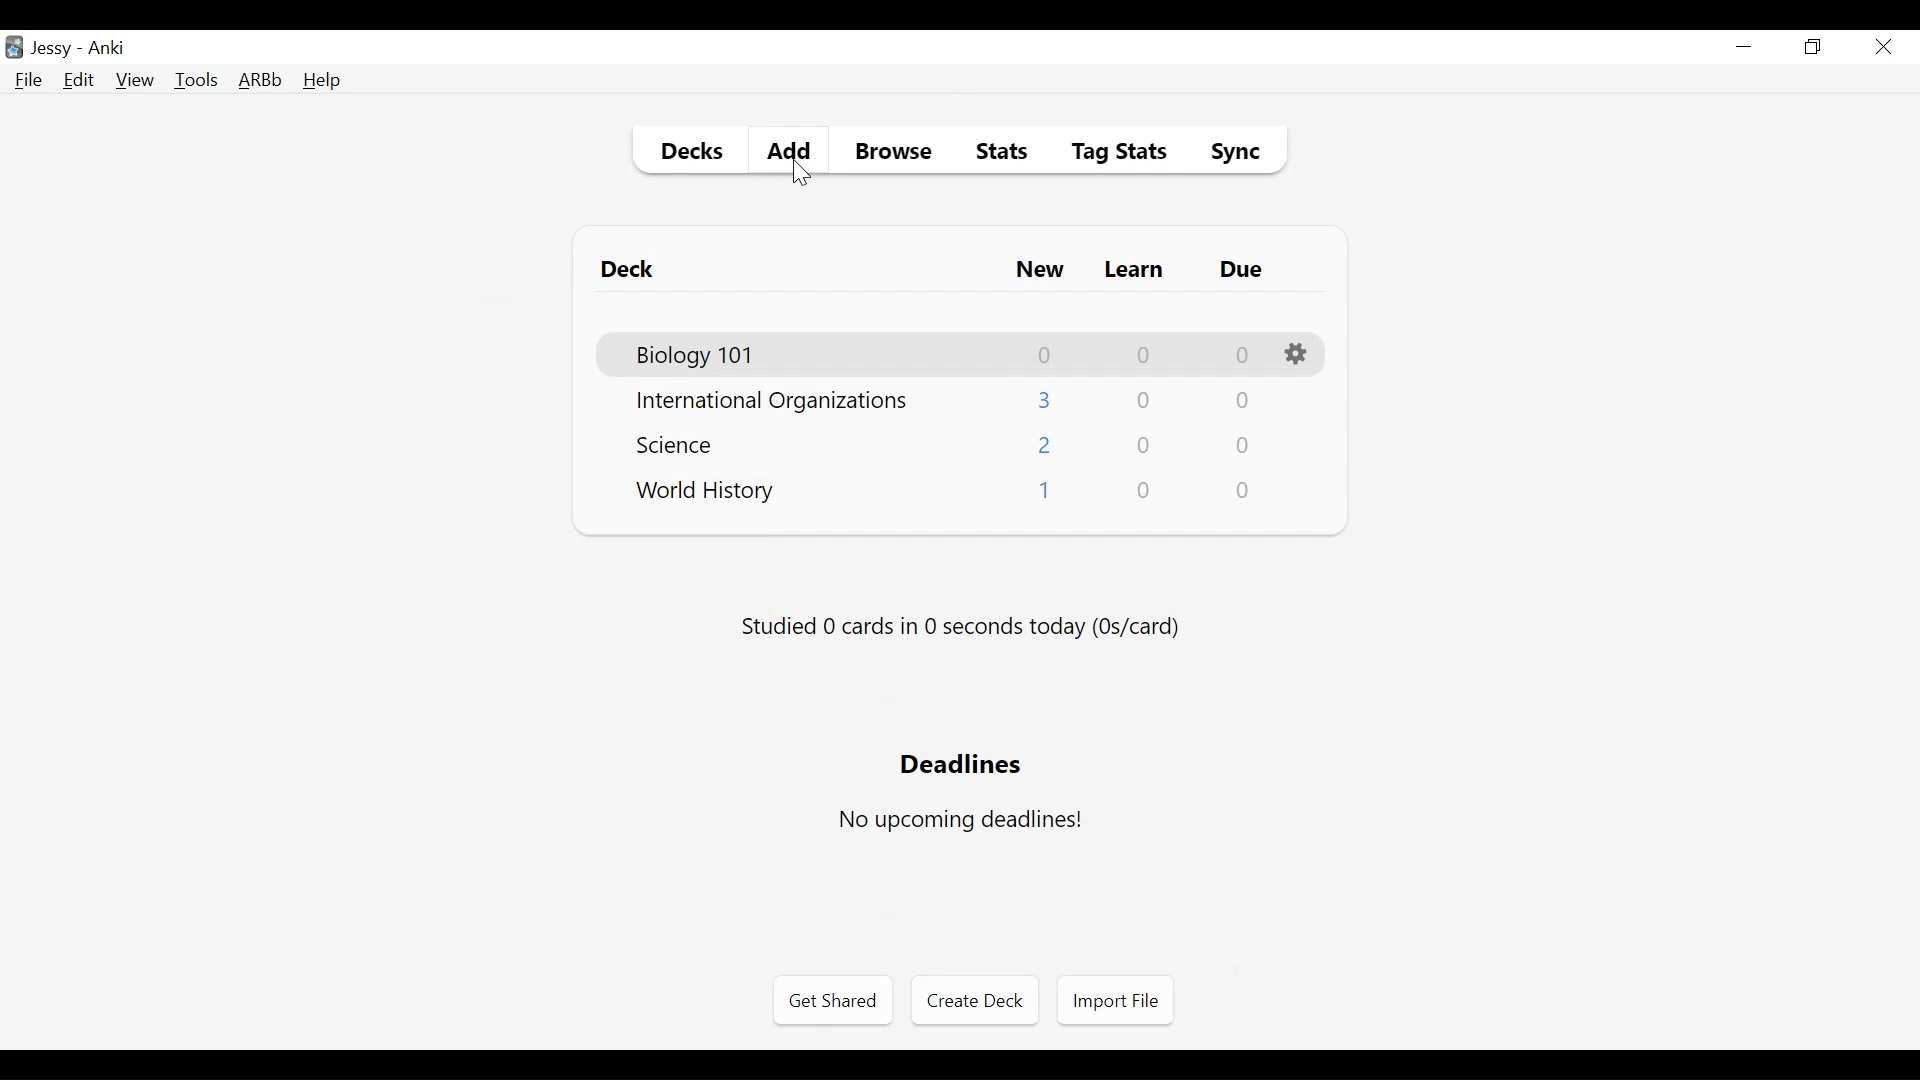 The width and height of the screenshot is (1920, 1080). What do you see at coordinates (1743, 48) in the screenshot?
I see `minimize` at bounding box center [1743, 48].